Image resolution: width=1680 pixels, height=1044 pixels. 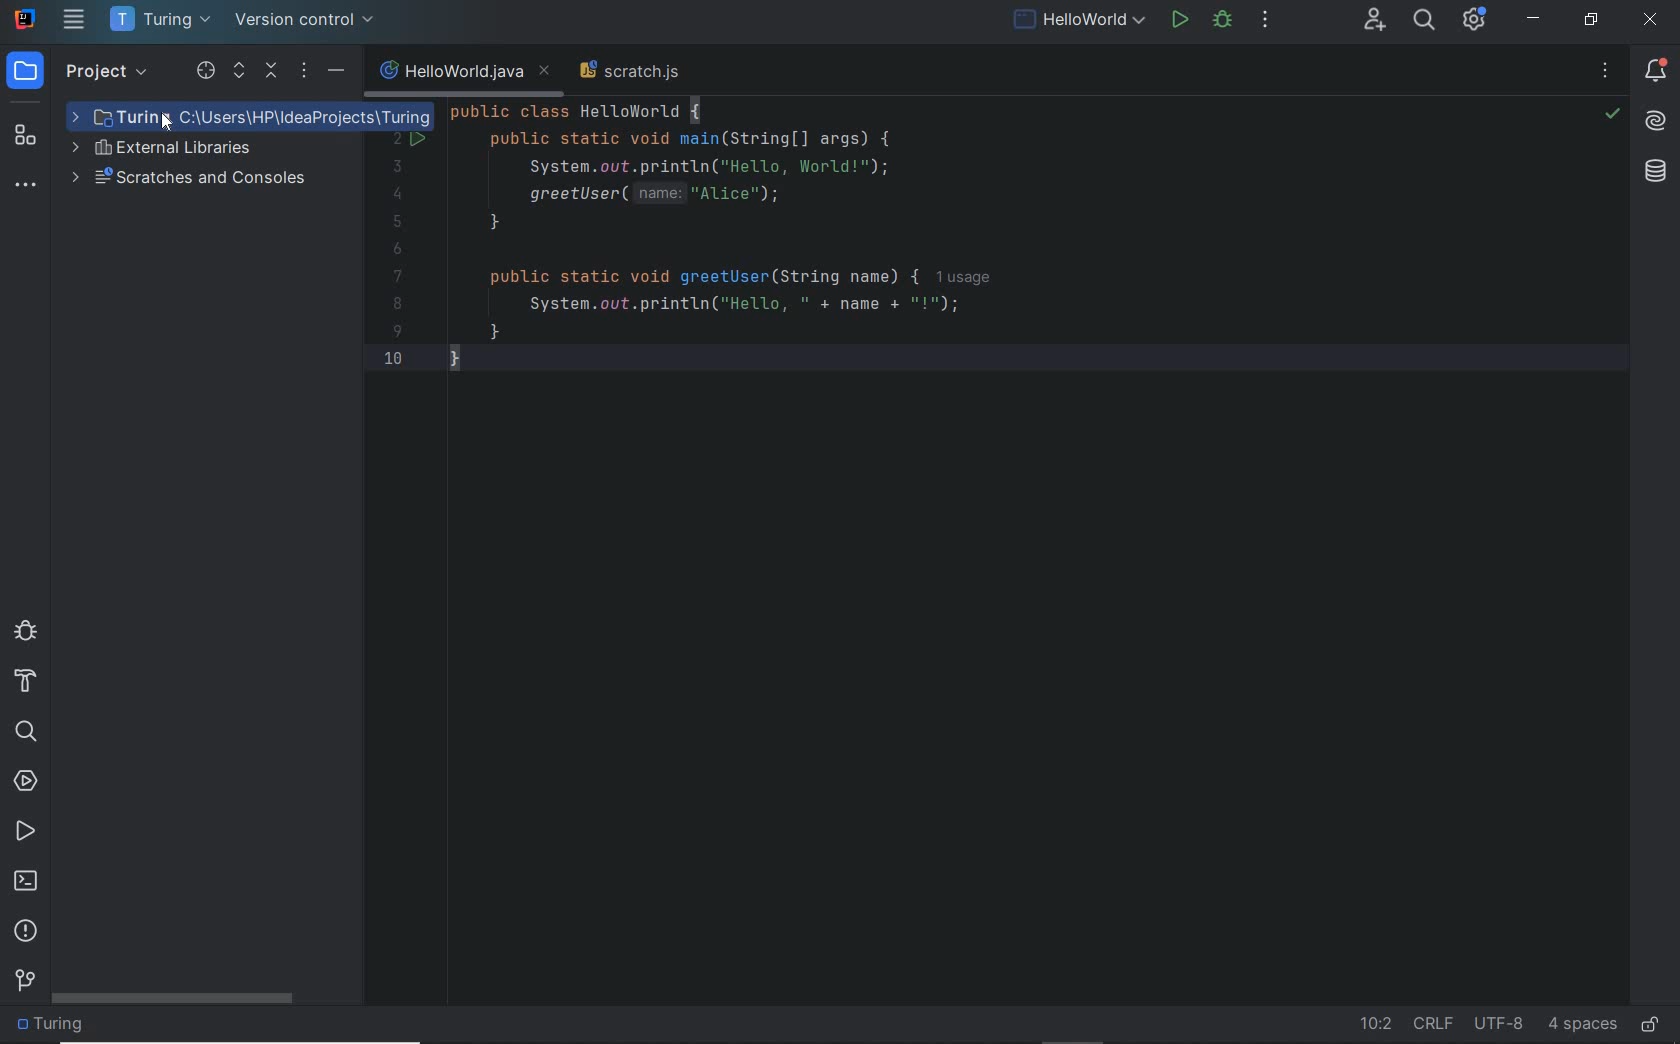 What do you see at coordinates (1436, 1024) in the screenshot?
I see `line separator` at bounding box center [1436, 1024].